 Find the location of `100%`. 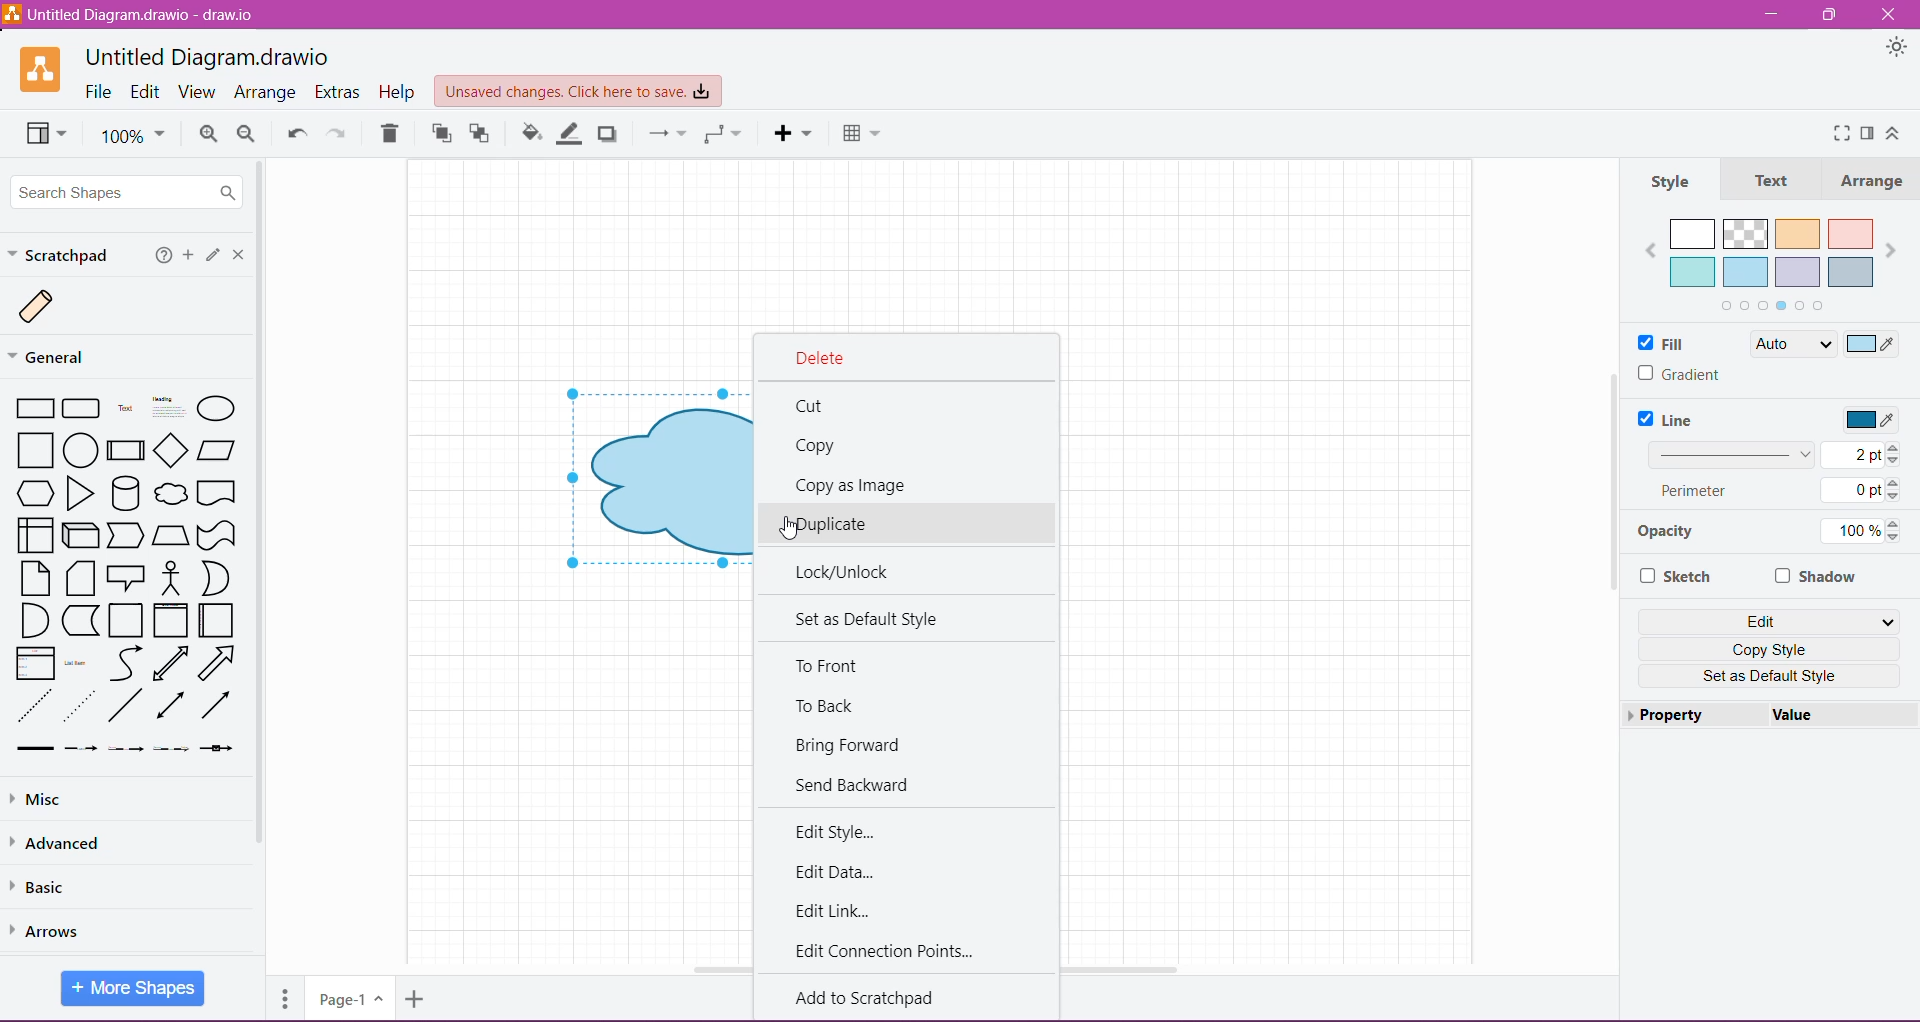

100% is located at coordinates (1867, 532).